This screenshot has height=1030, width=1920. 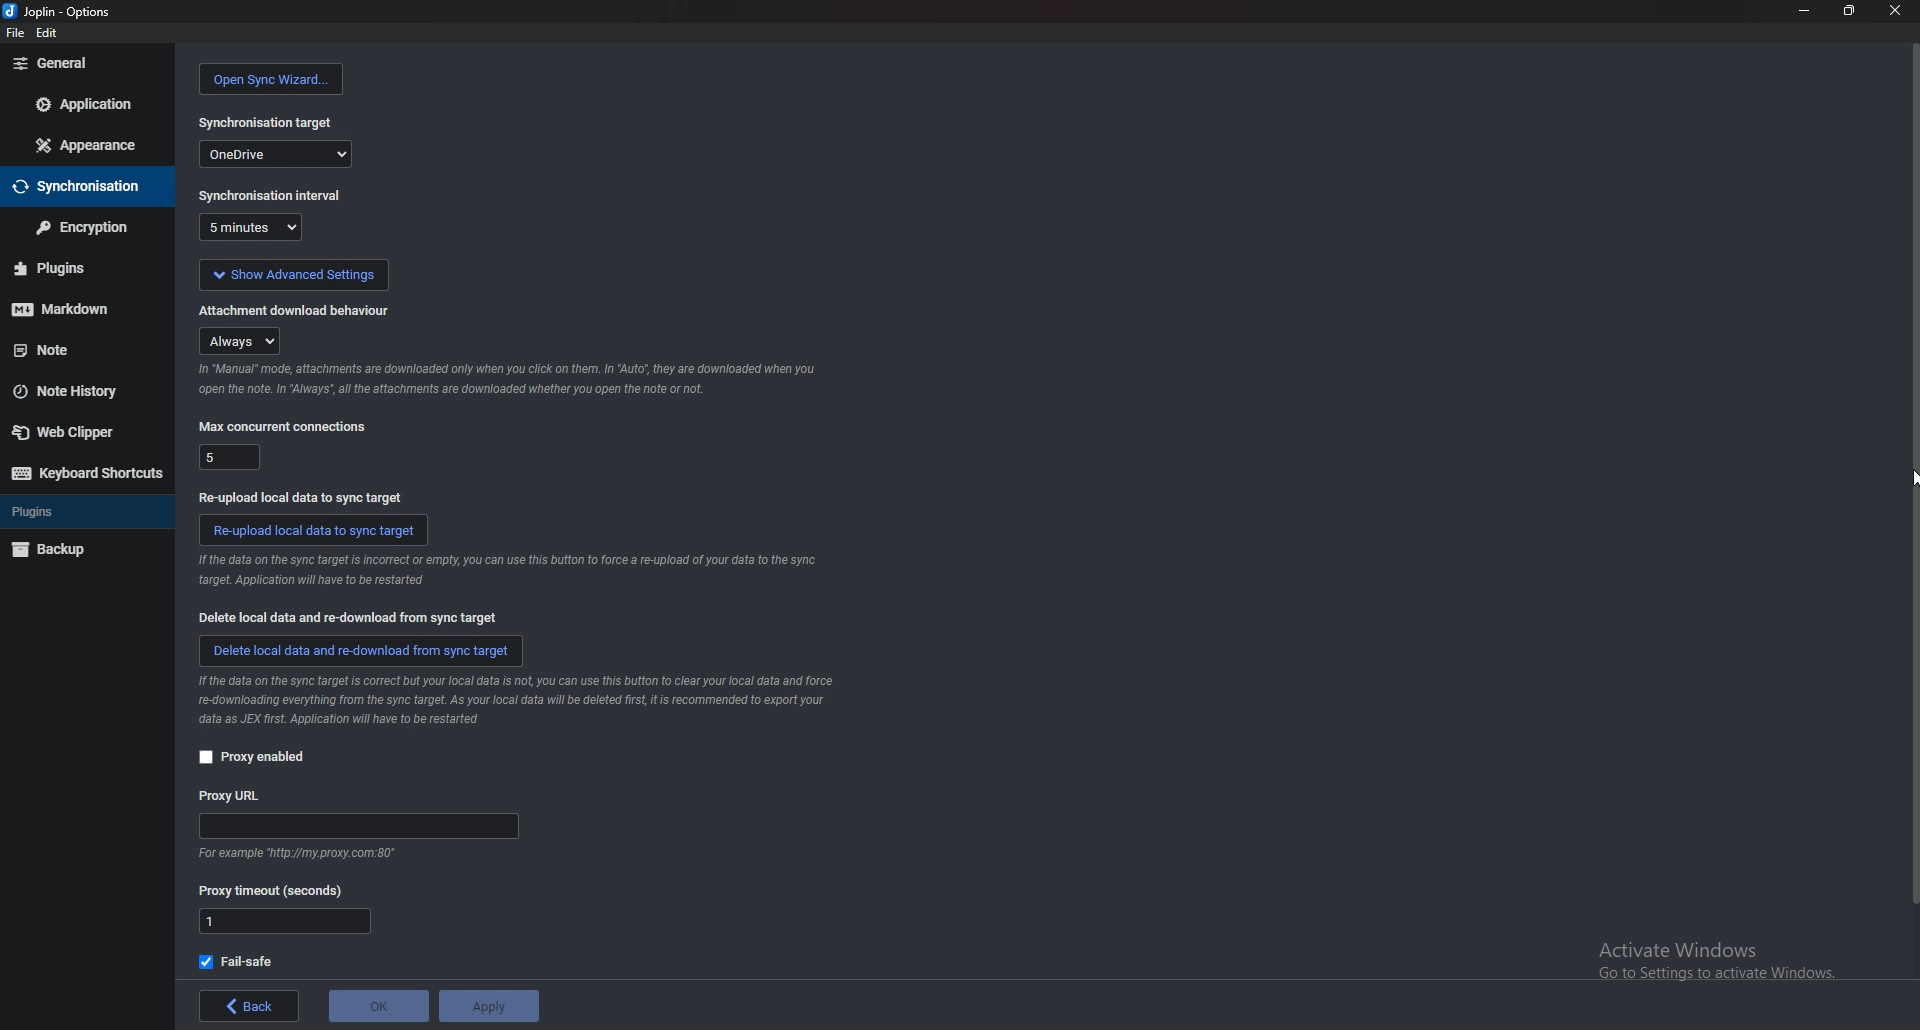 I want to click on sync, so click(x=81, y=188).